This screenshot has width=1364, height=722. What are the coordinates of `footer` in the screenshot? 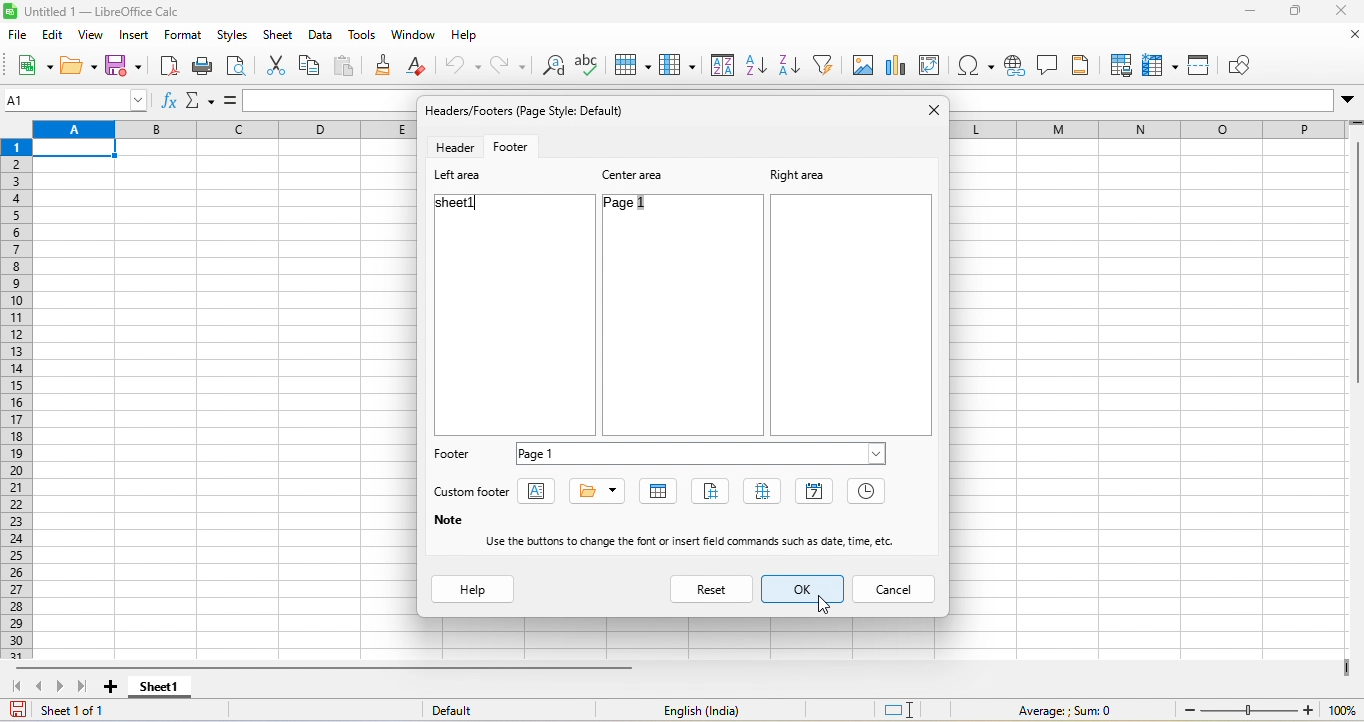 It's located at (454, 456).